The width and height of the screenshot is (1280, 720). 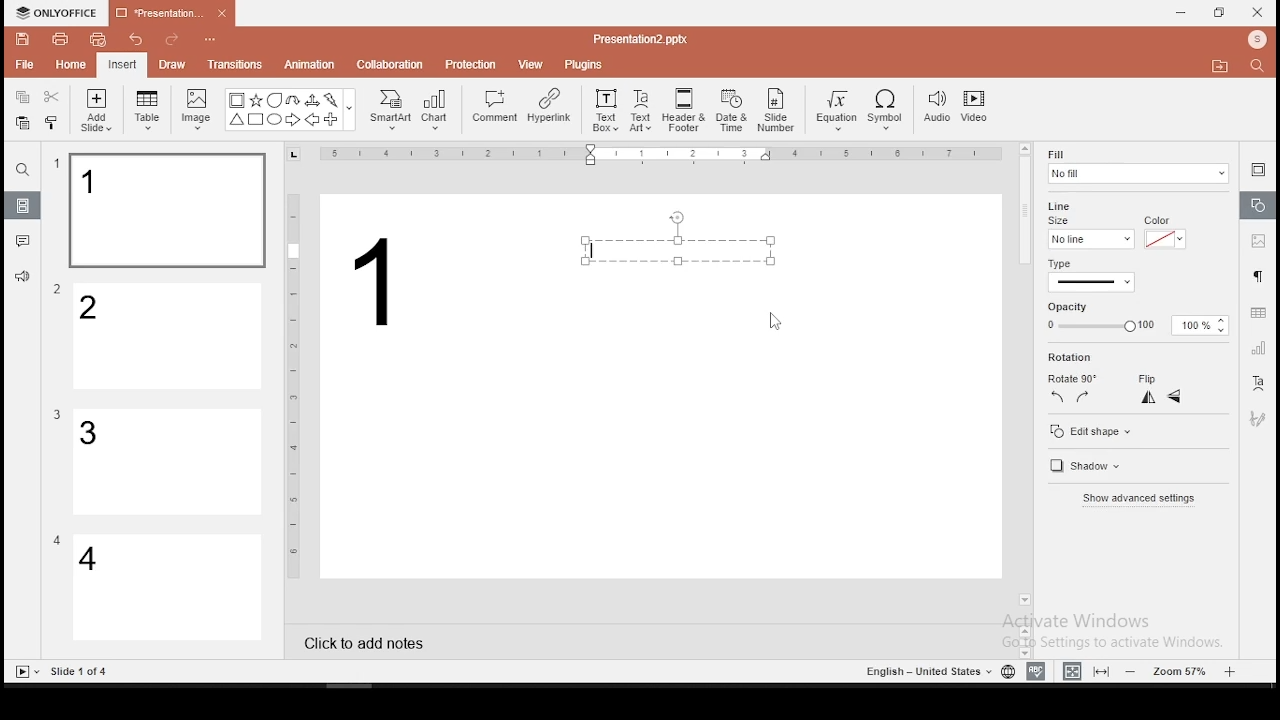 I want to click on slide 3, so click(x=165, y=462).